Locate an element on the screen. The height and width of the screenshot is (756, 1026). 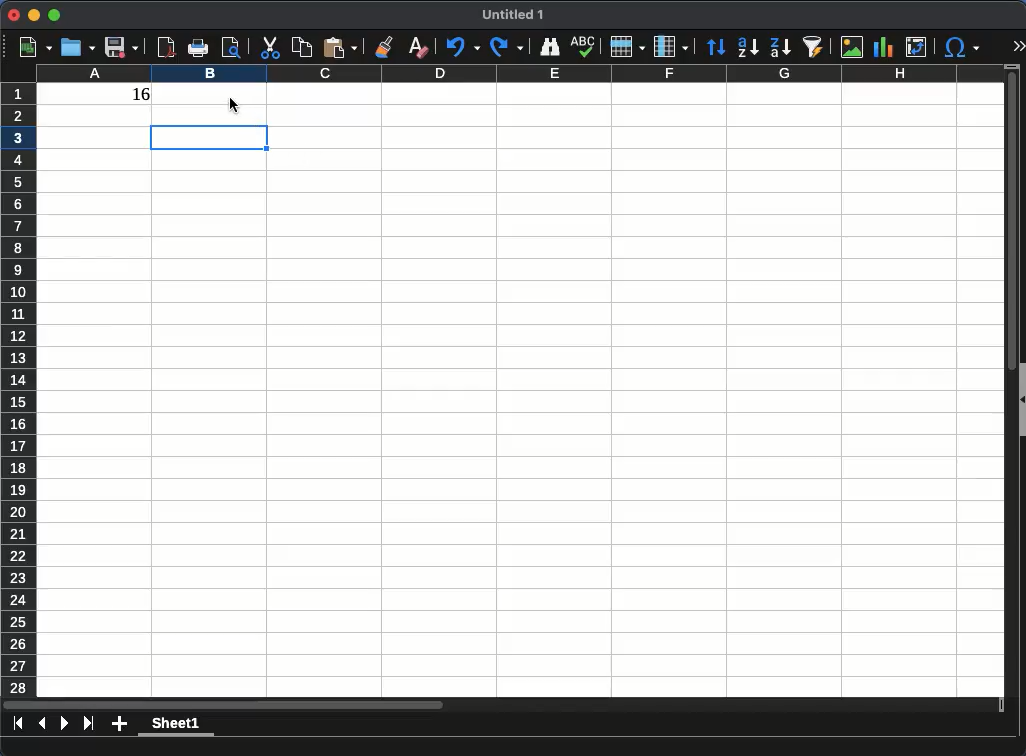
special characters is located at coordinates (961, 48).